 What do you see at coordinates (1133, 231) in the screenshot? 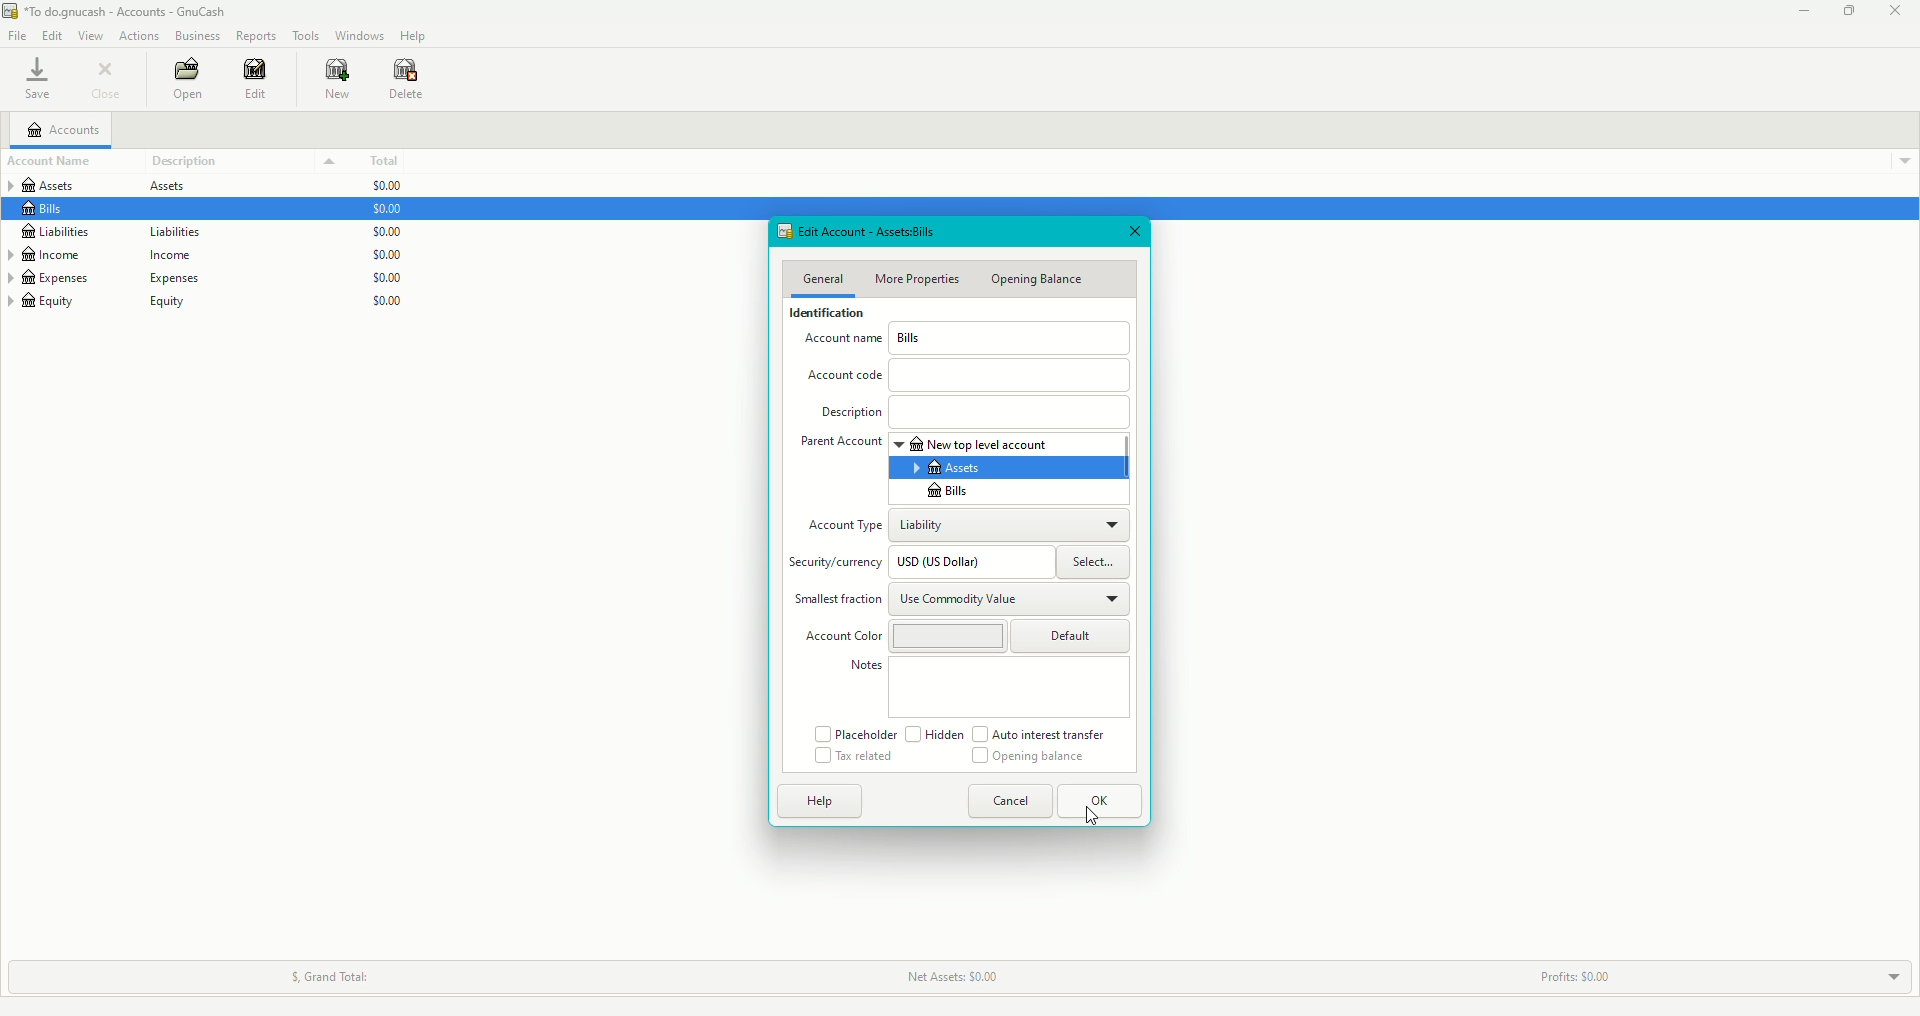
I see `Close` at bounding box center [1133, 231].